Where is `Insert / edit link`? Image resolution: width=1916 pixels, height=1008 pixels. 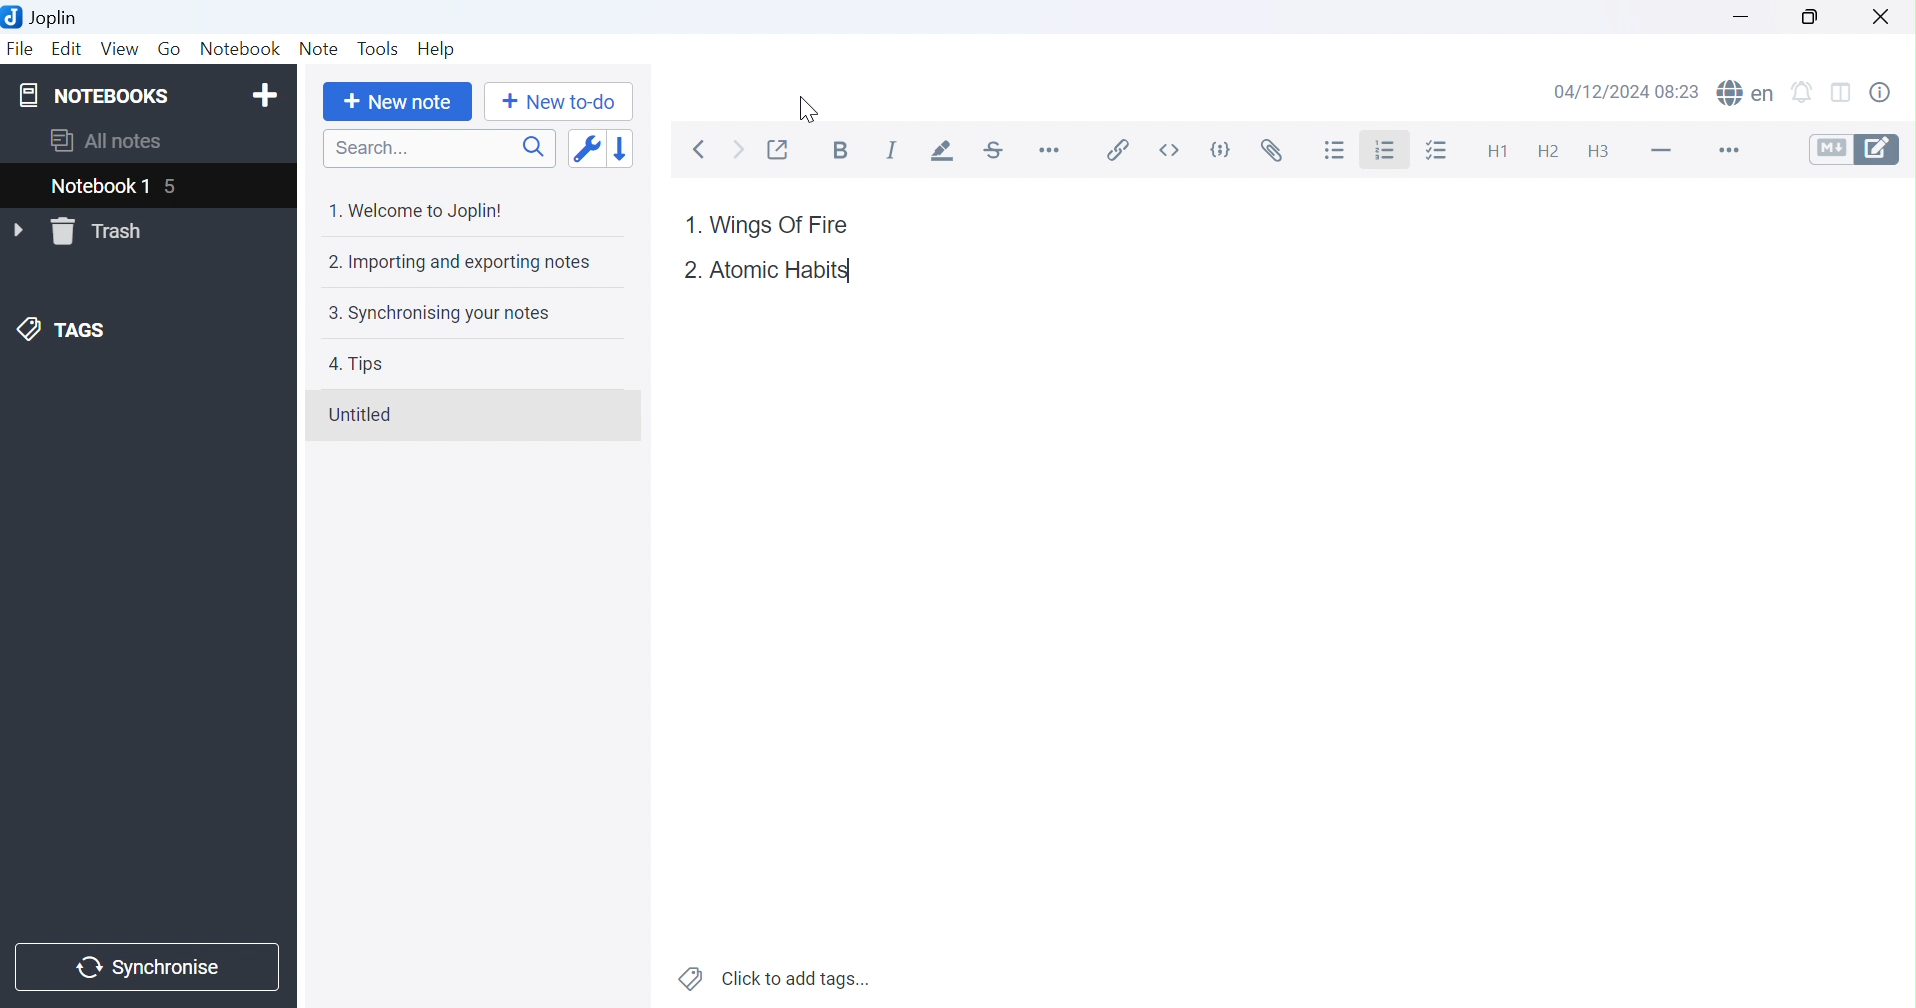
Insert / edit link is located at coordinates (1117, 154).